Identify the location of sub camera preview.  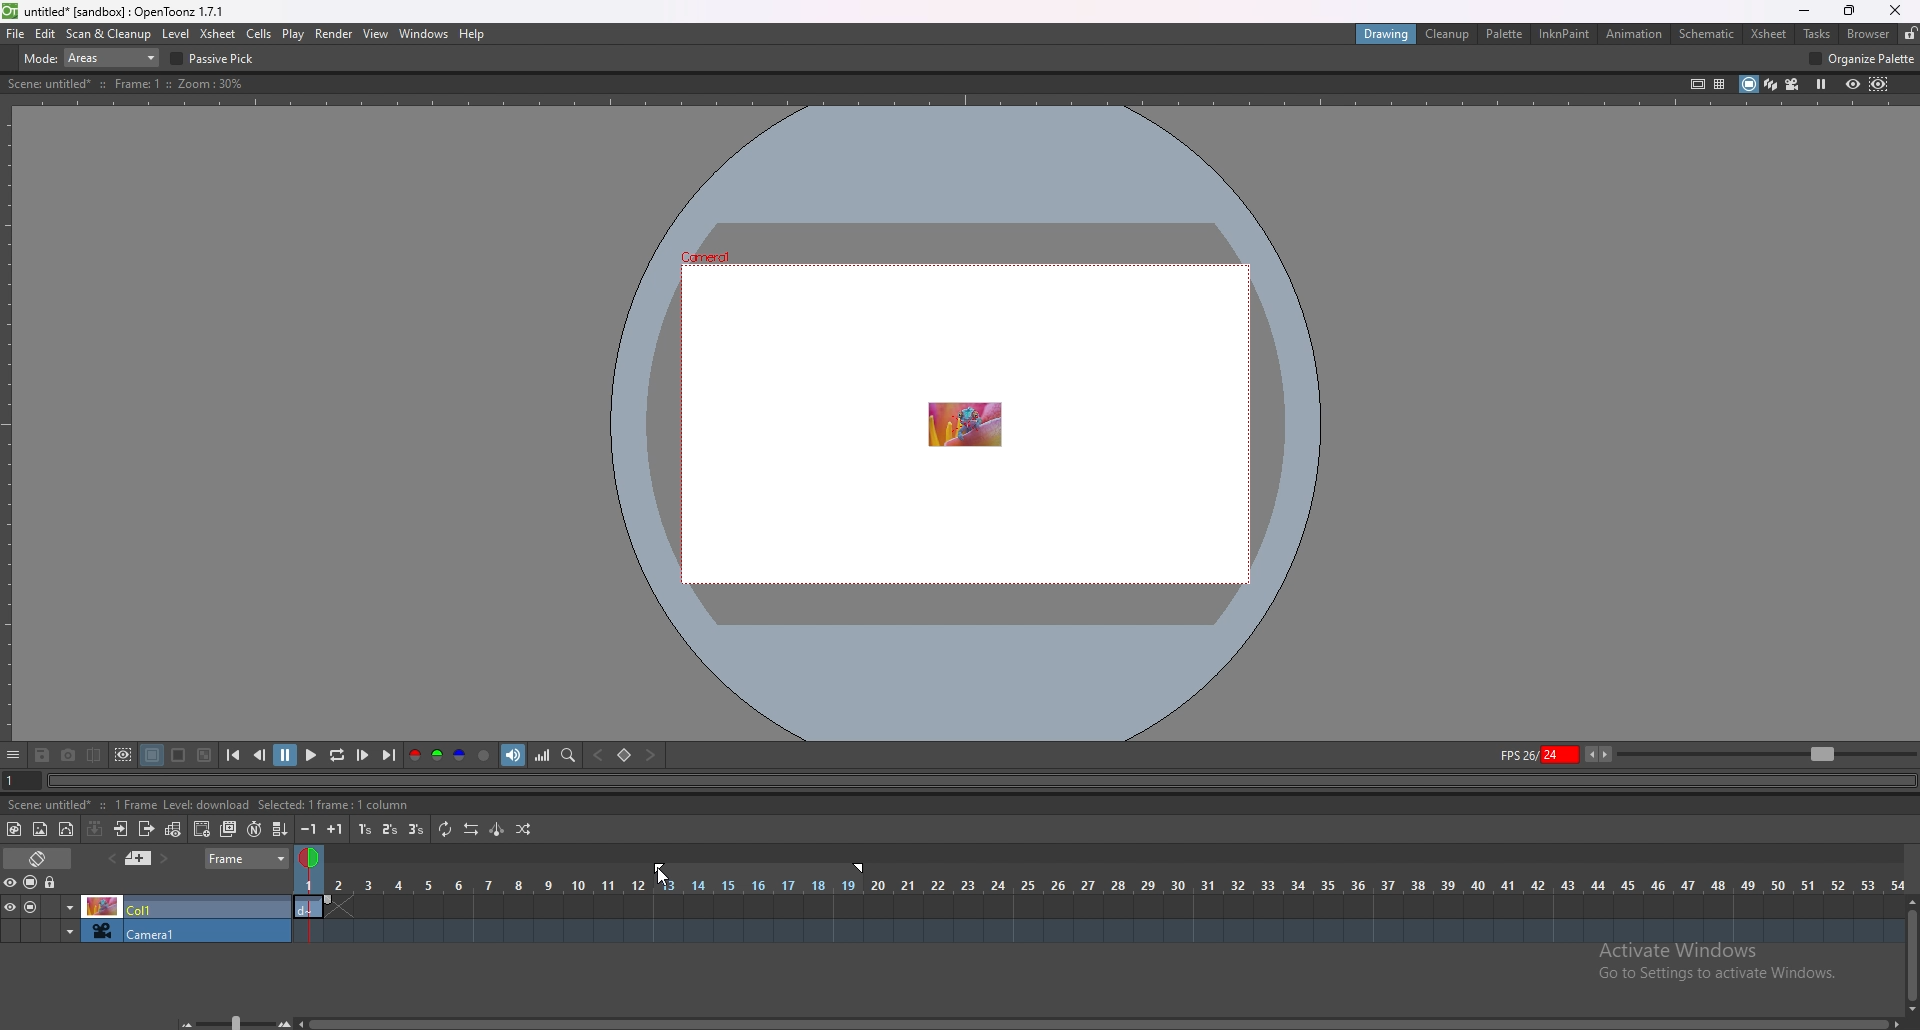
(1880, 85).